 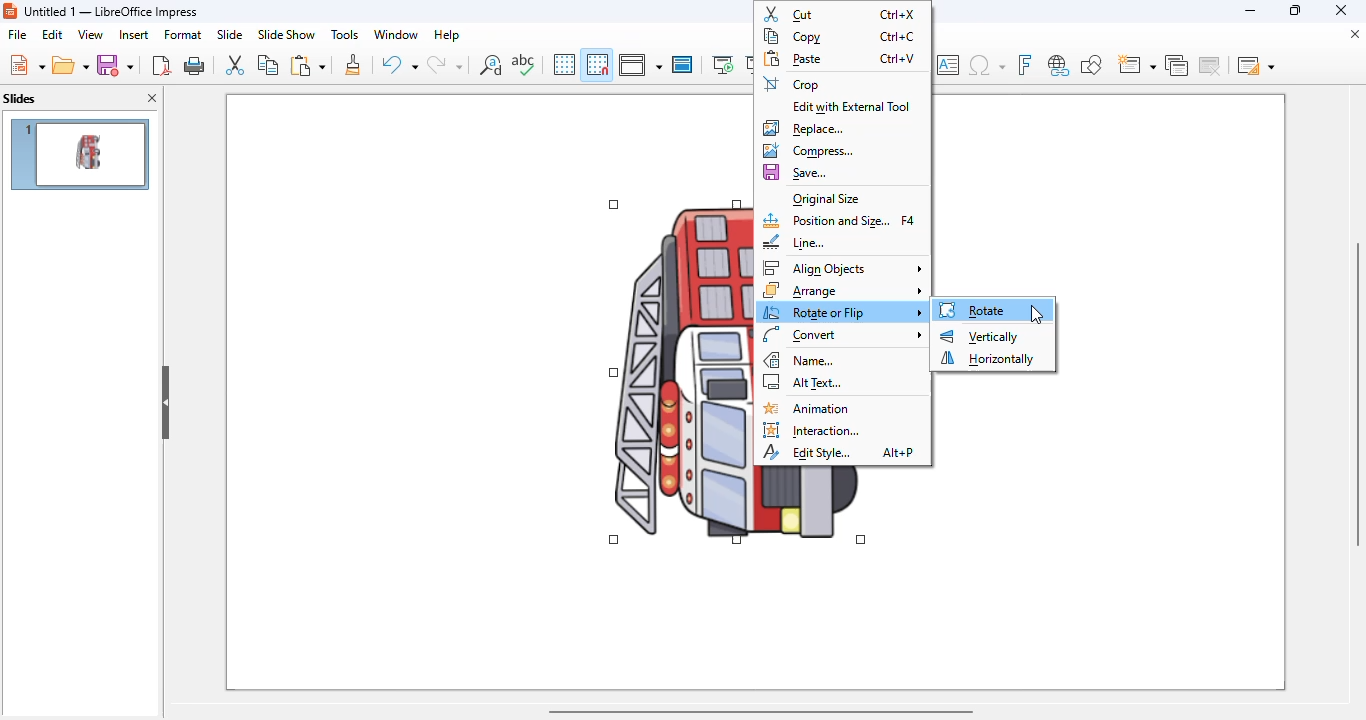 I want to click on export directly as PDF, so click(x=161, y=65).